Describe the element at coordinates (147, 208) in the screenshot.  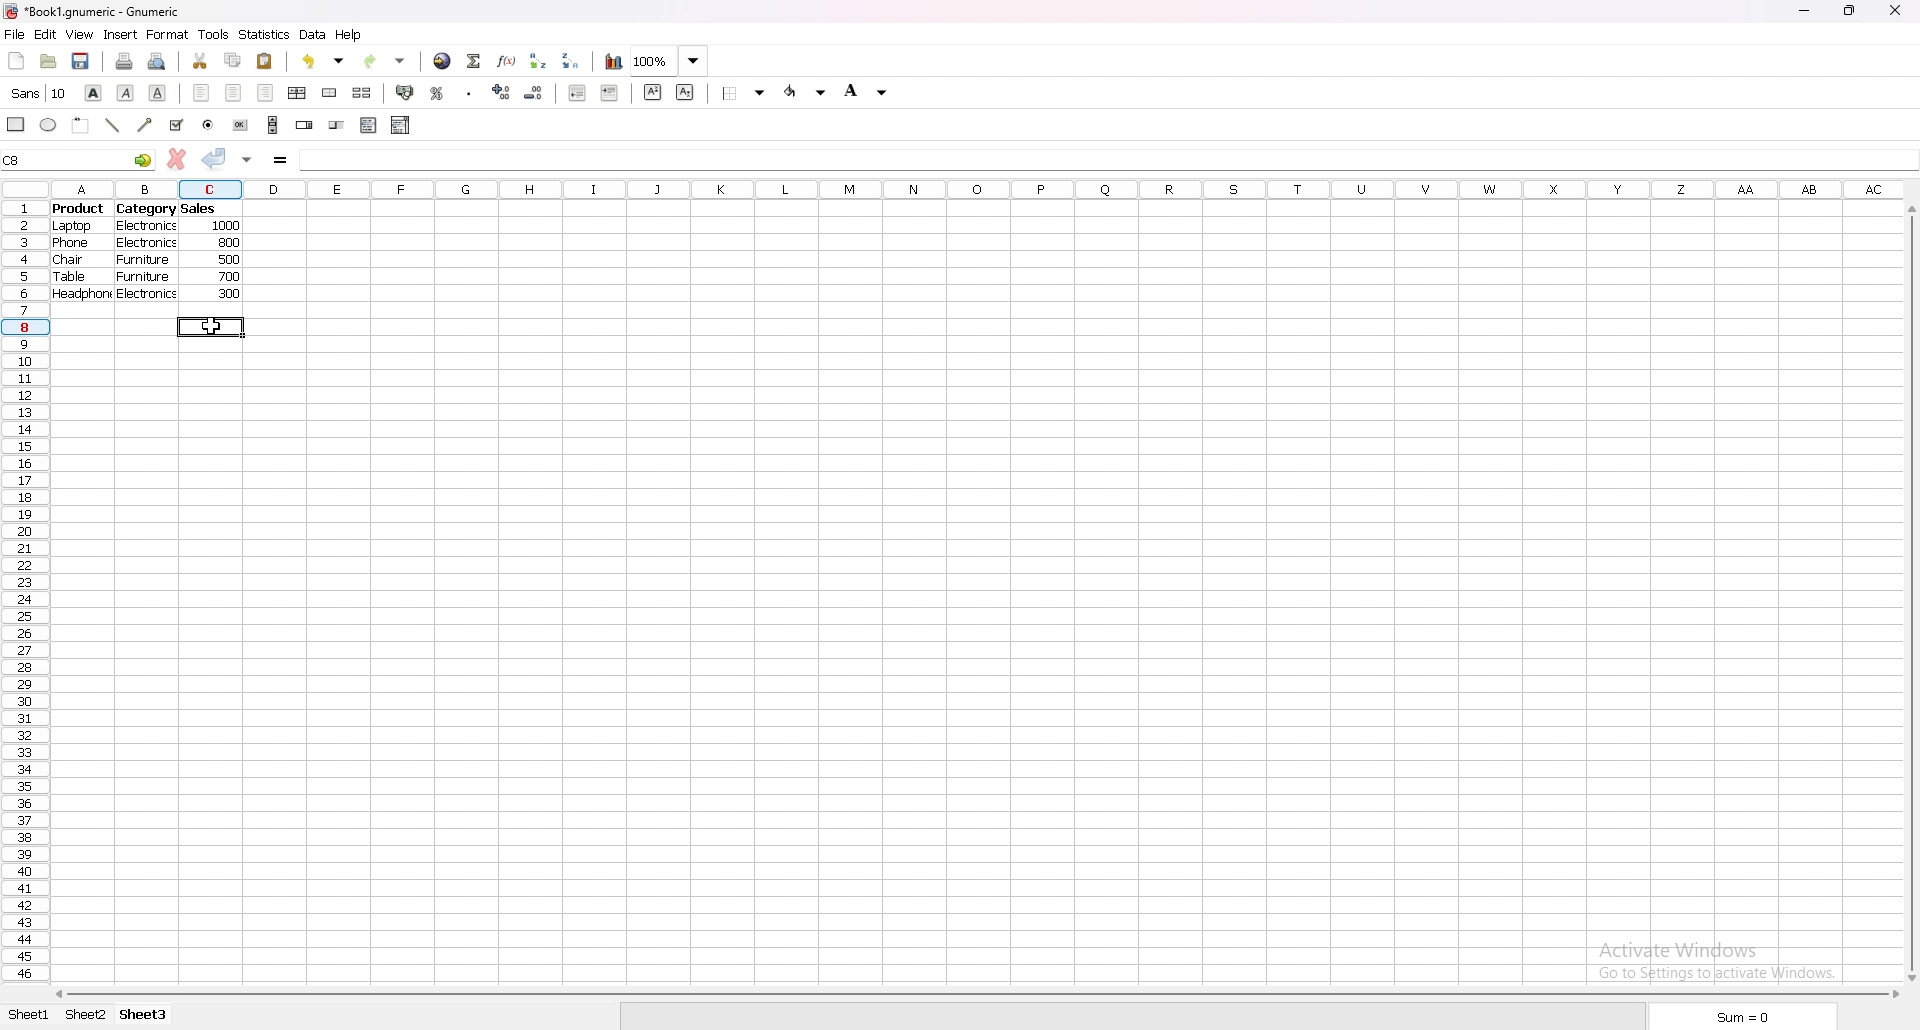
I see `category` at that location.